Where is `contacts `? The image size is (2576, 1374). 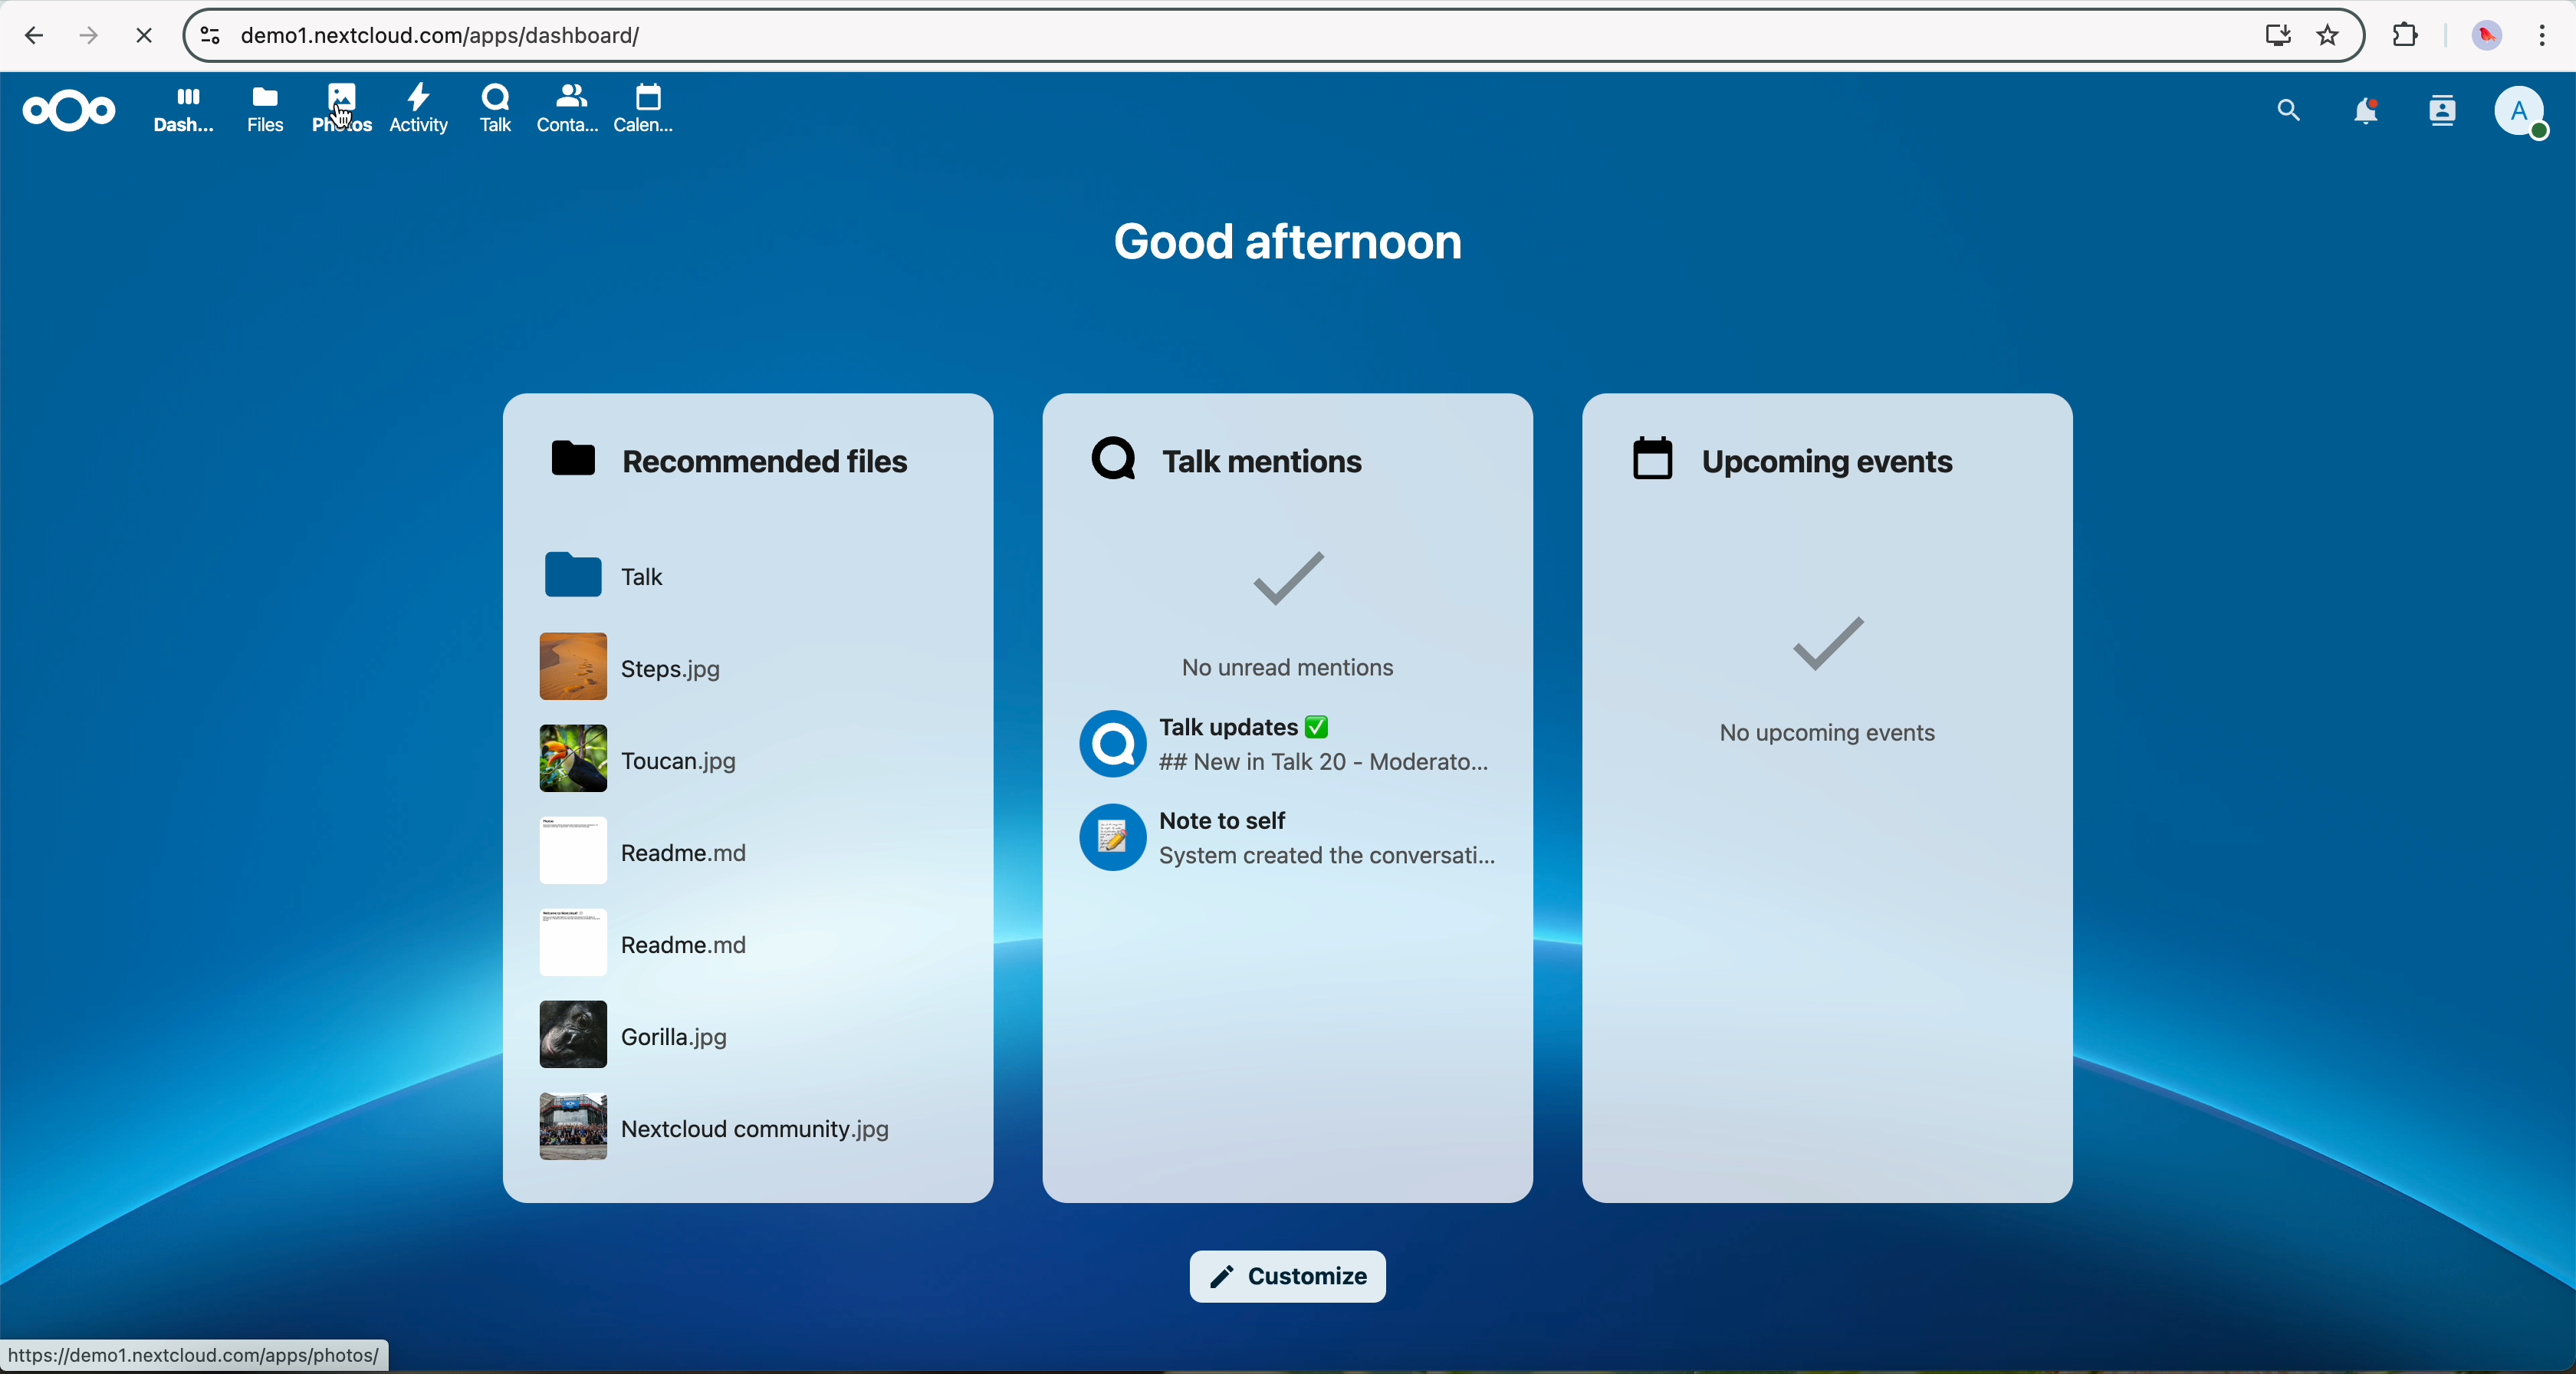 contacts  is located at coordinates (564, 105).